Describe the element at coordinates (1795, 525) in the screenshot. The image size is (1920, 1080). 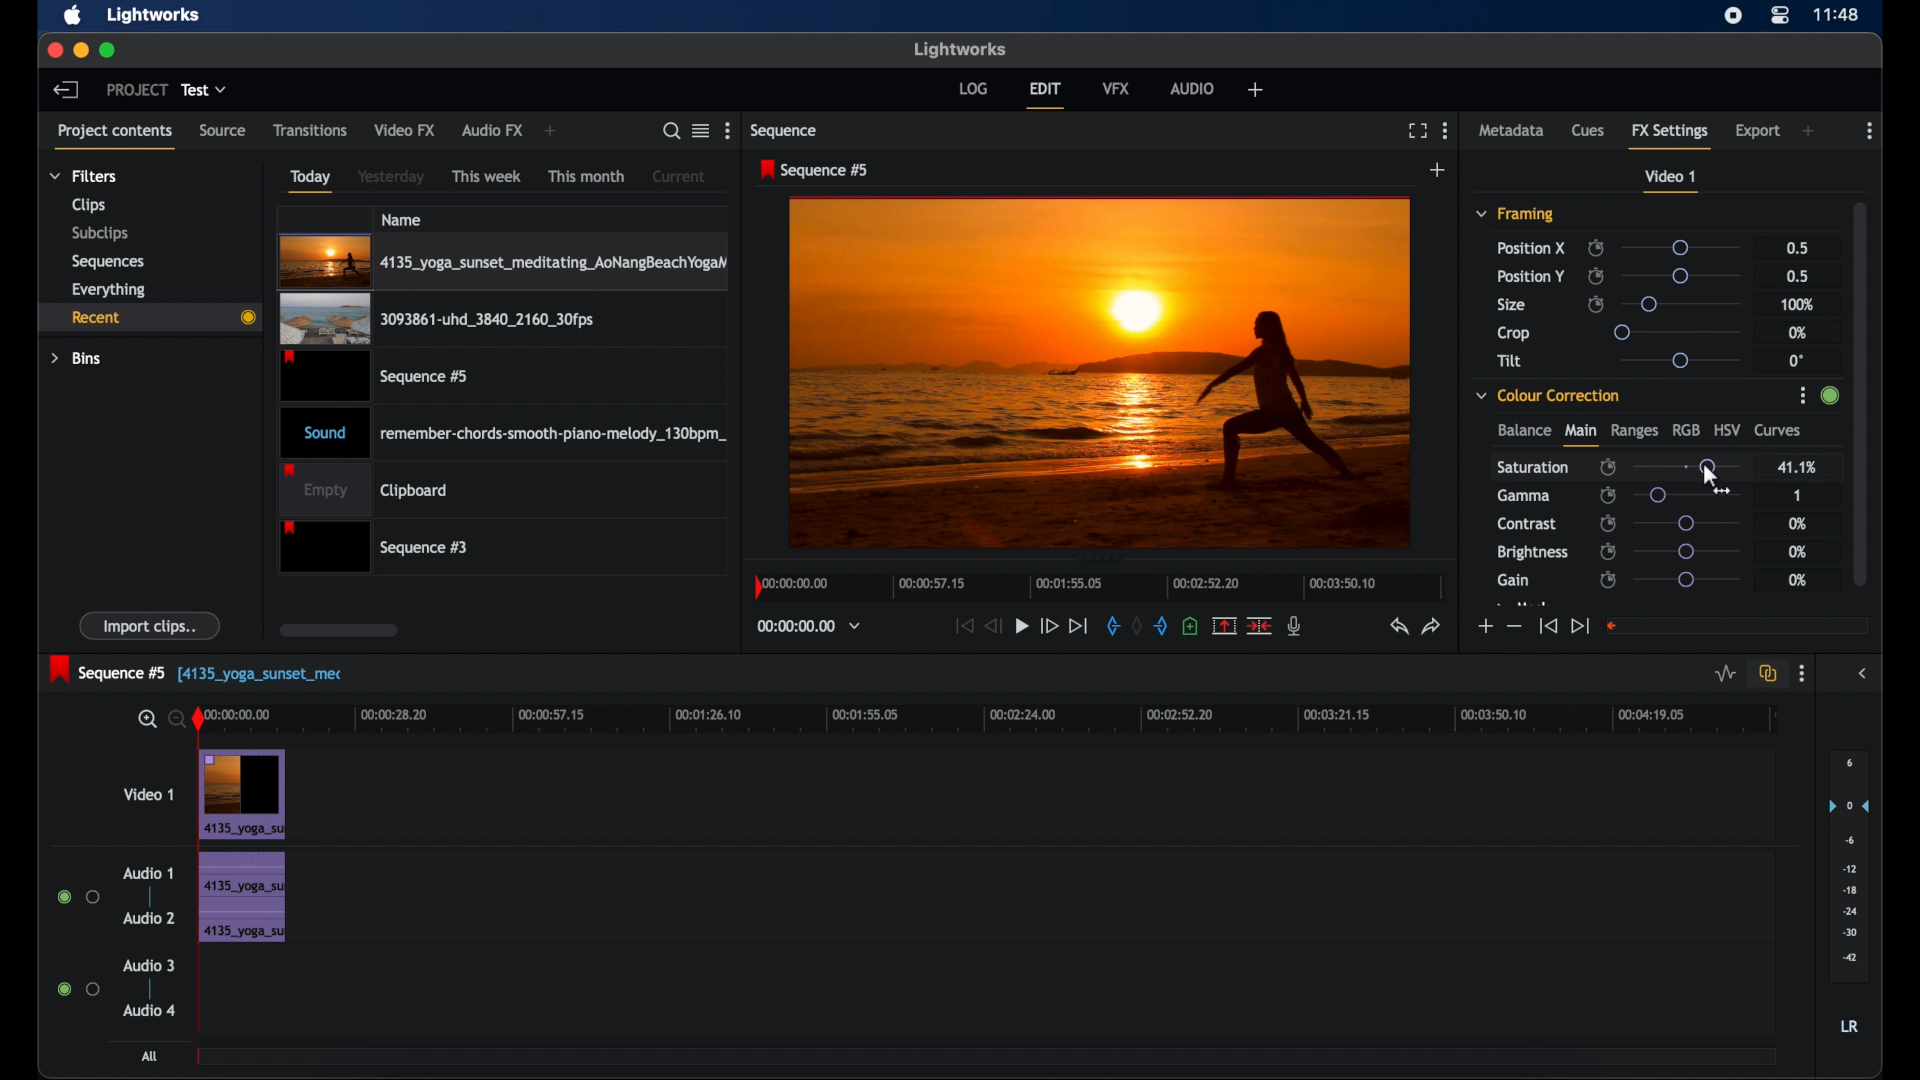
I see `0%` at that location.